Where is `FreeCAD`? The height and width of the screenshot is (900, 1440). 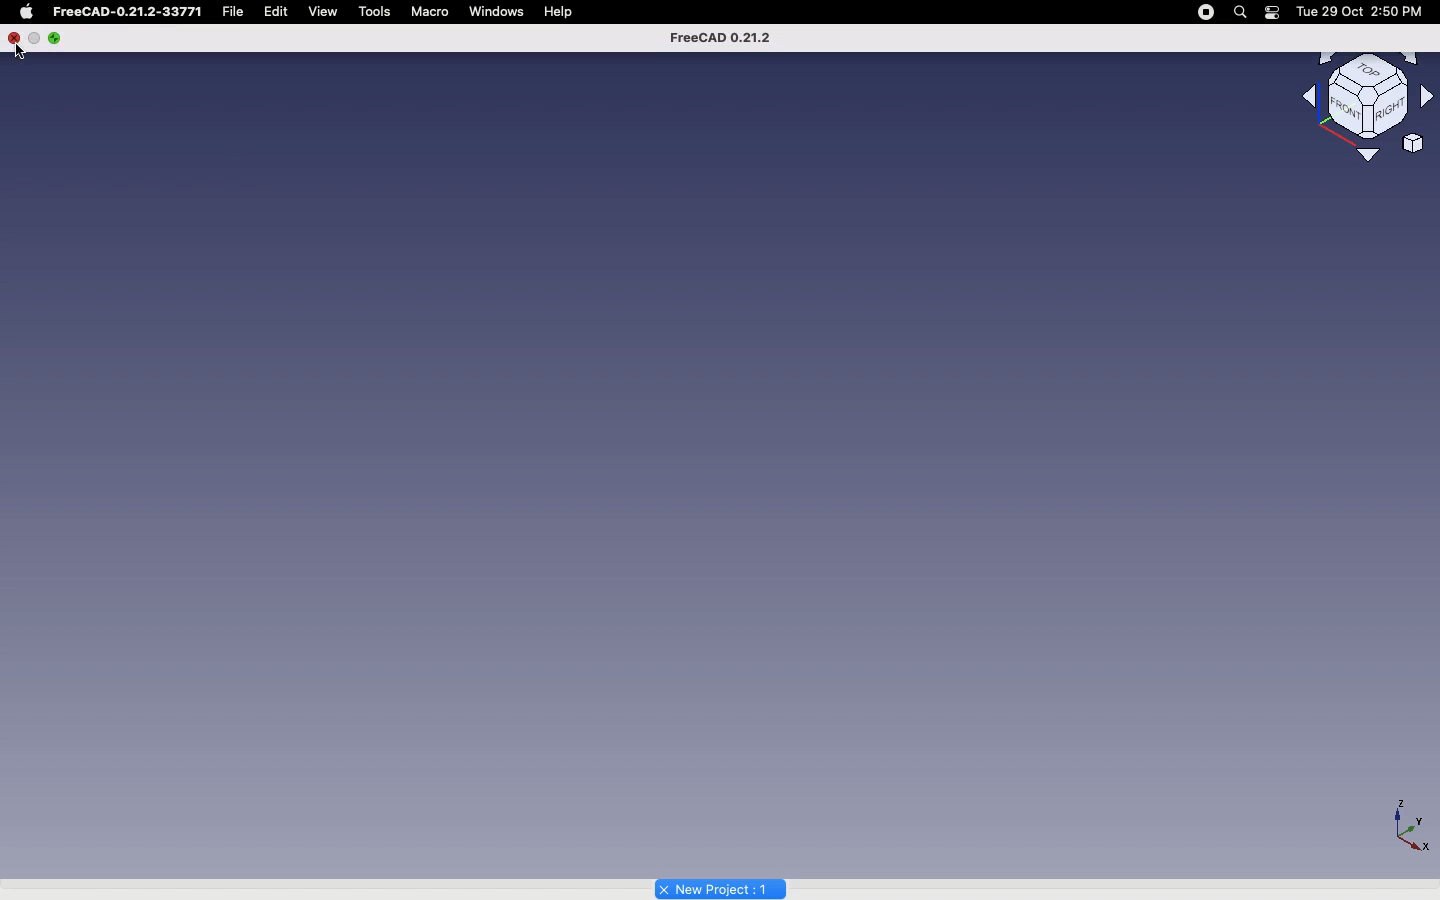
FreeCAD is located at coordinates (130, 12).